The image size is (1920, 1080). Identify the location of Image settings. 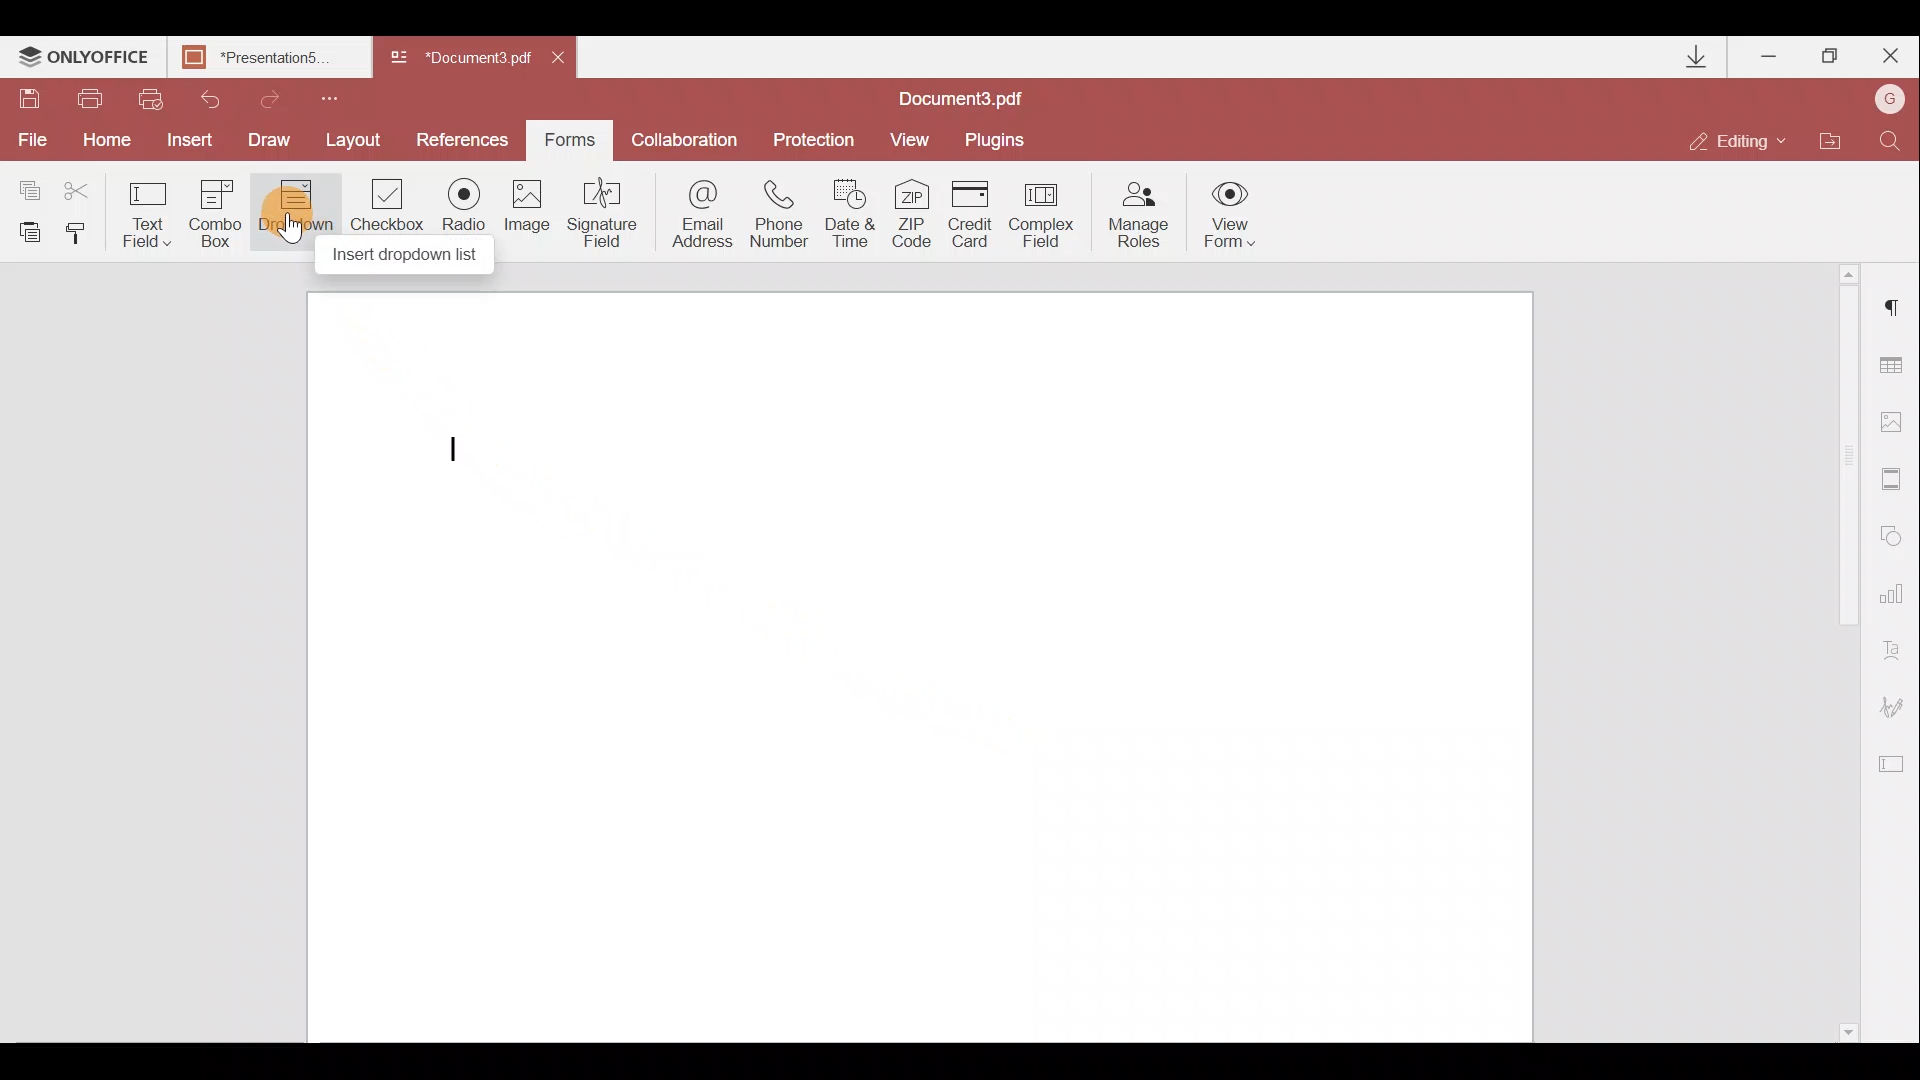
(1897, 421).